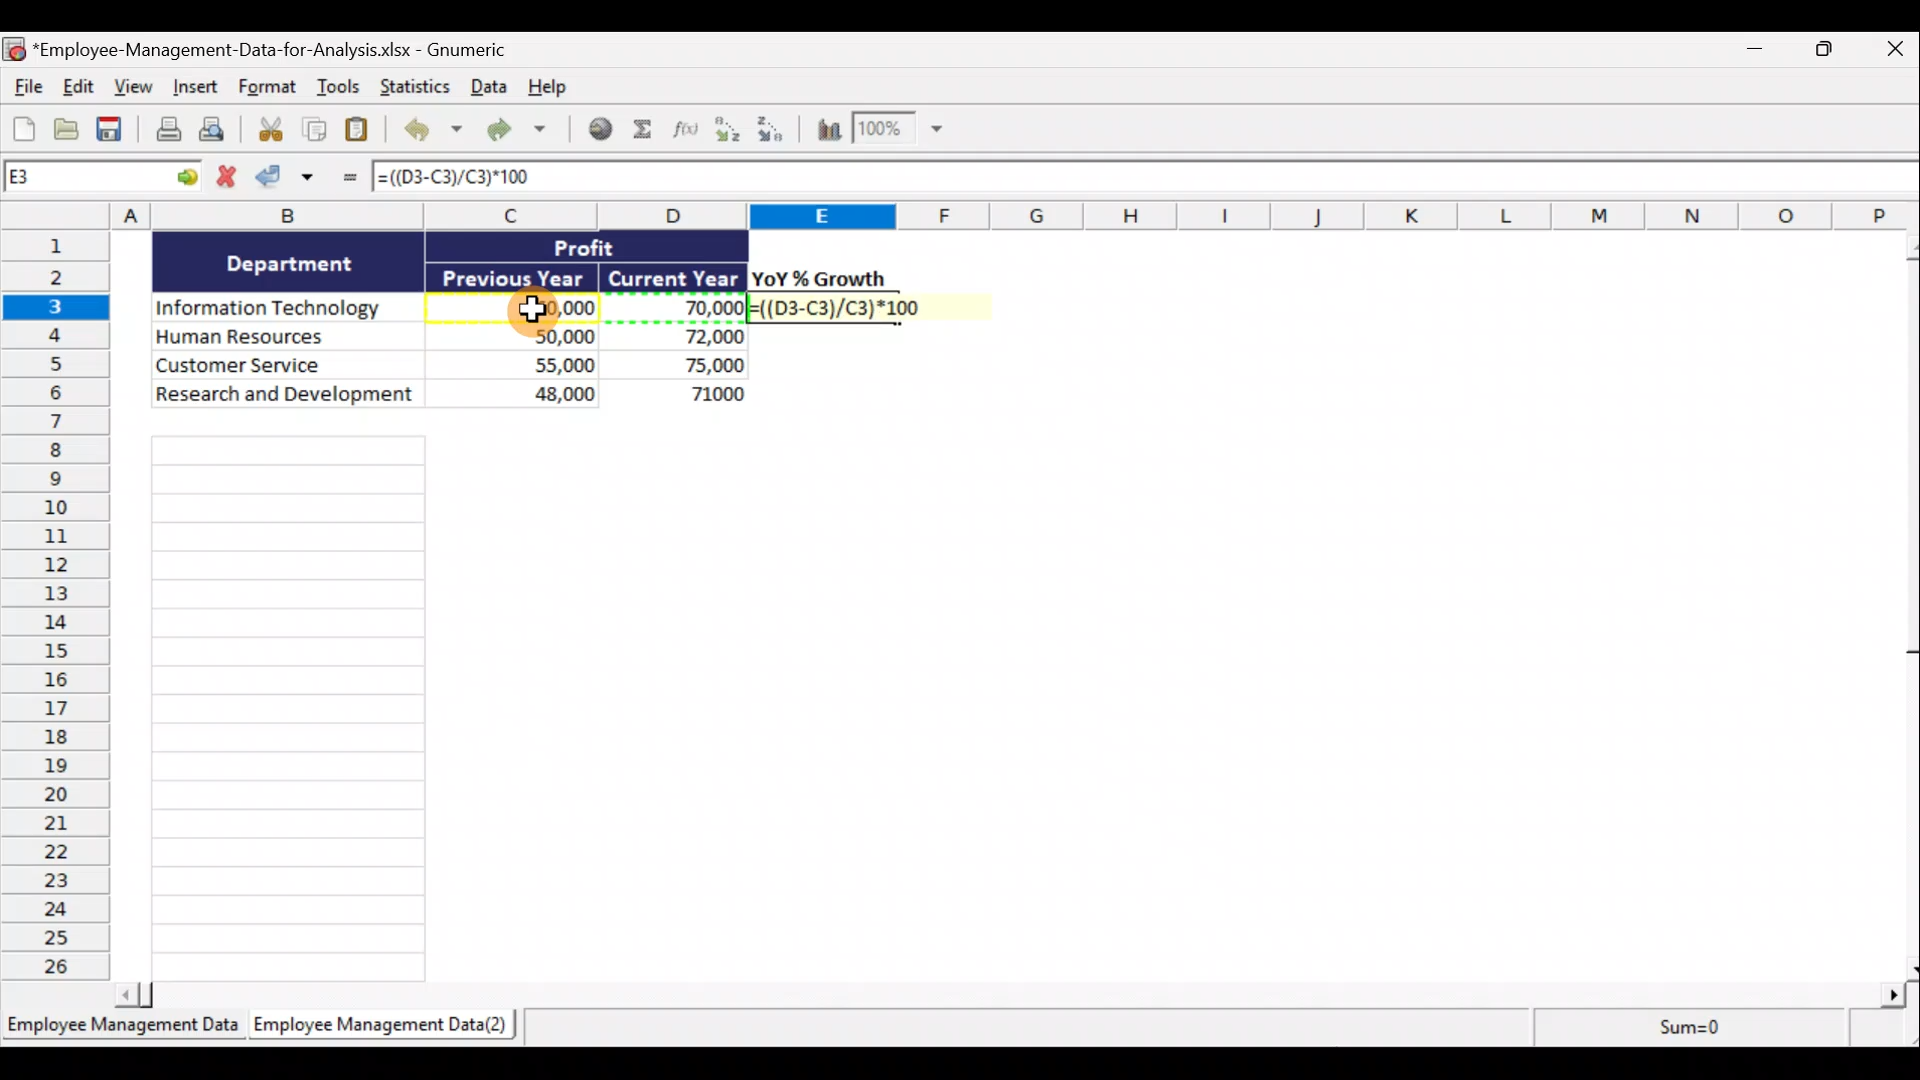 The height and width of the screenshot is (1080, 1920). I want to click on Sort Descending, so click(774, 132).